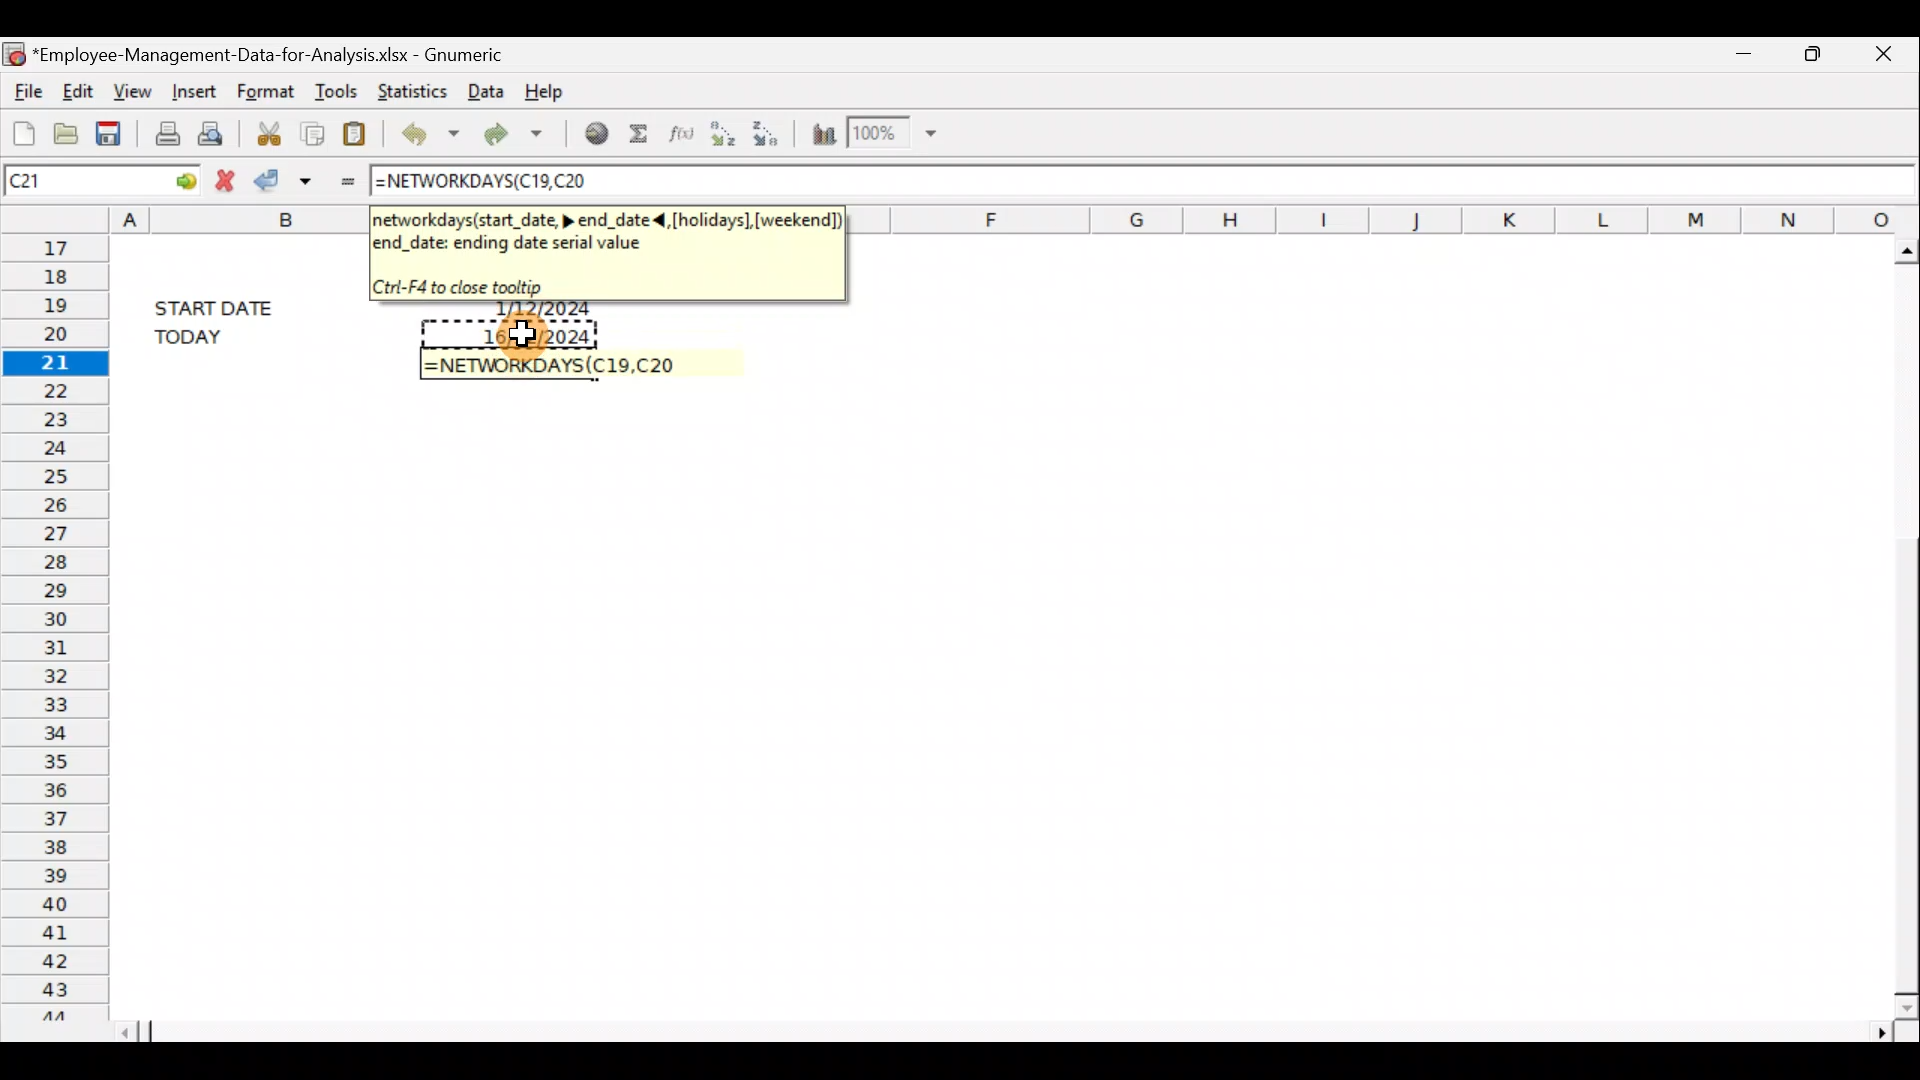 The width and height of the screenshot is (1920, 1080). What do you see at coordinates (134, 90) in the screenshot?
I see `View` at bounding box center [134, 90].